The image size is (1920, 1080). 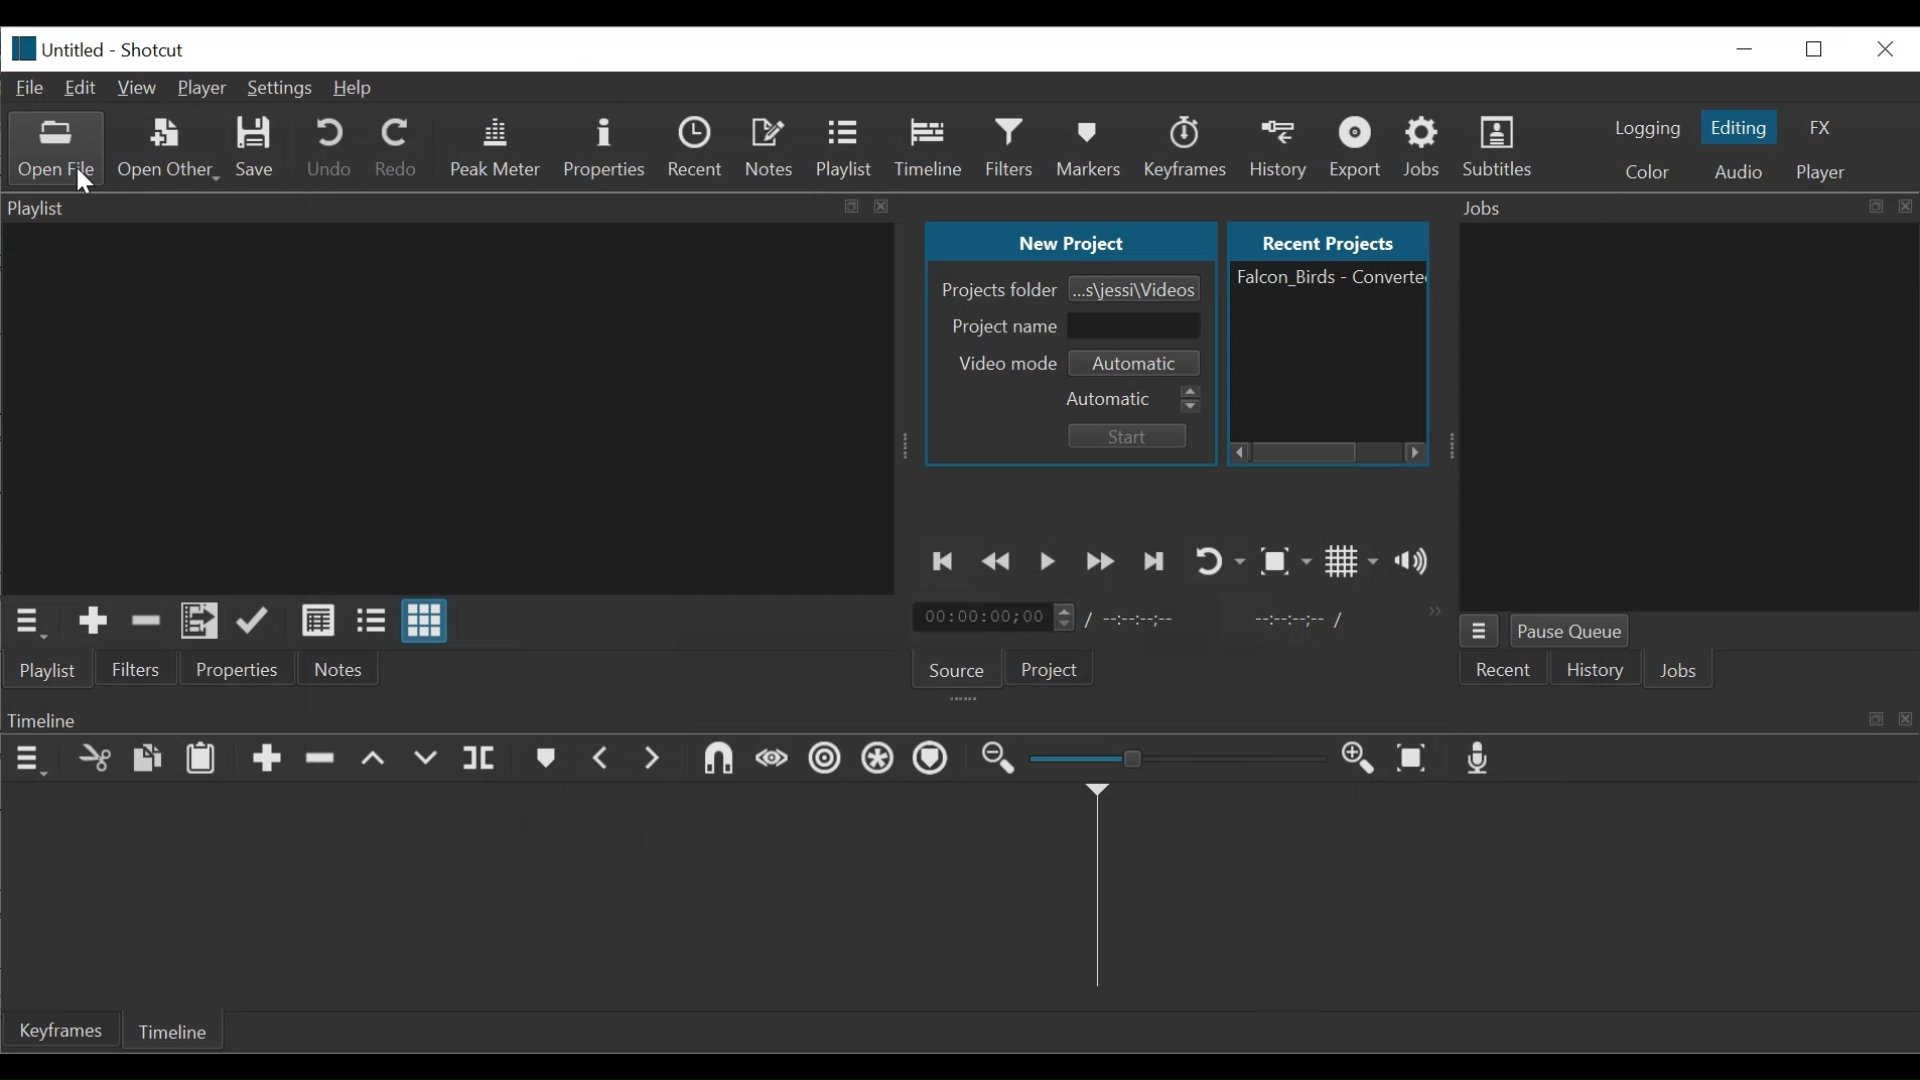 I want to click on Peak Meter, so click(x=494, y=149).